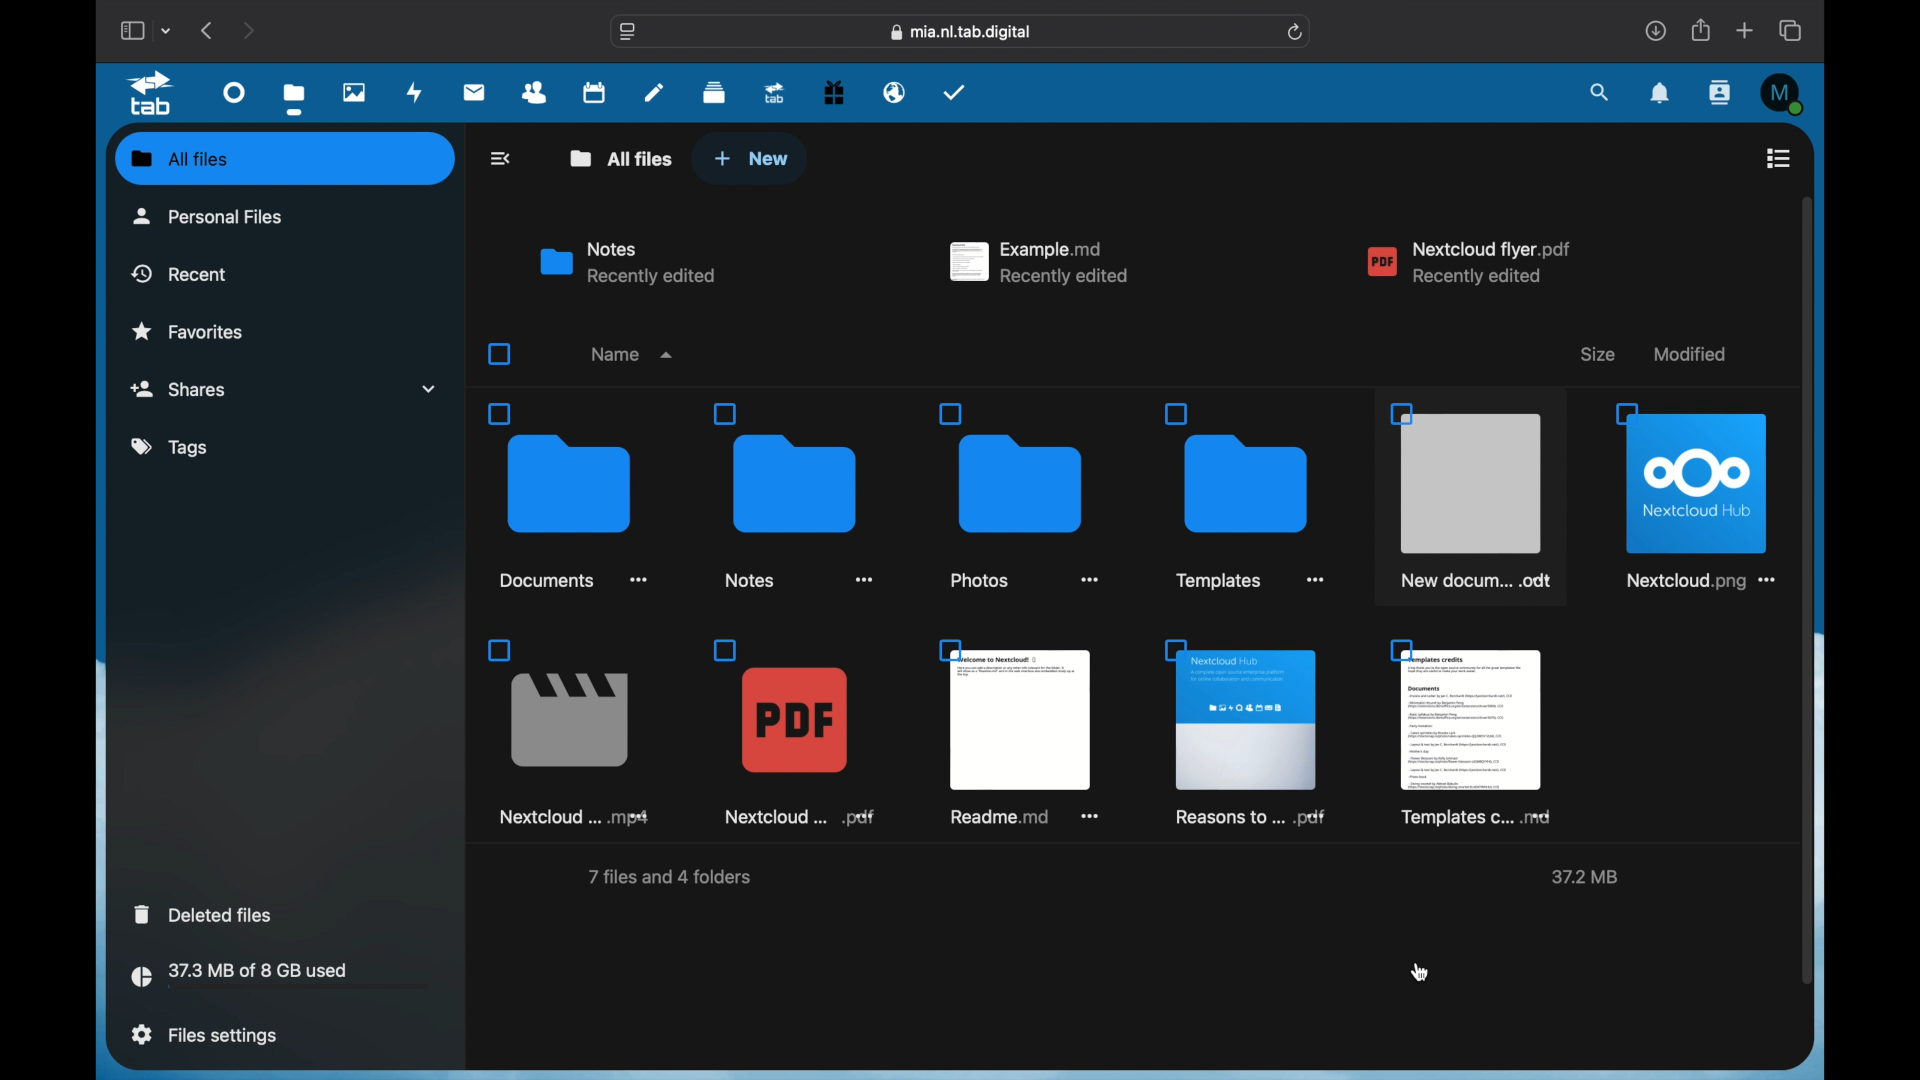  What do you see at coordinates (1722, 92) in the screenshot?
I see `contacts` at bounding box center [1722, 92].